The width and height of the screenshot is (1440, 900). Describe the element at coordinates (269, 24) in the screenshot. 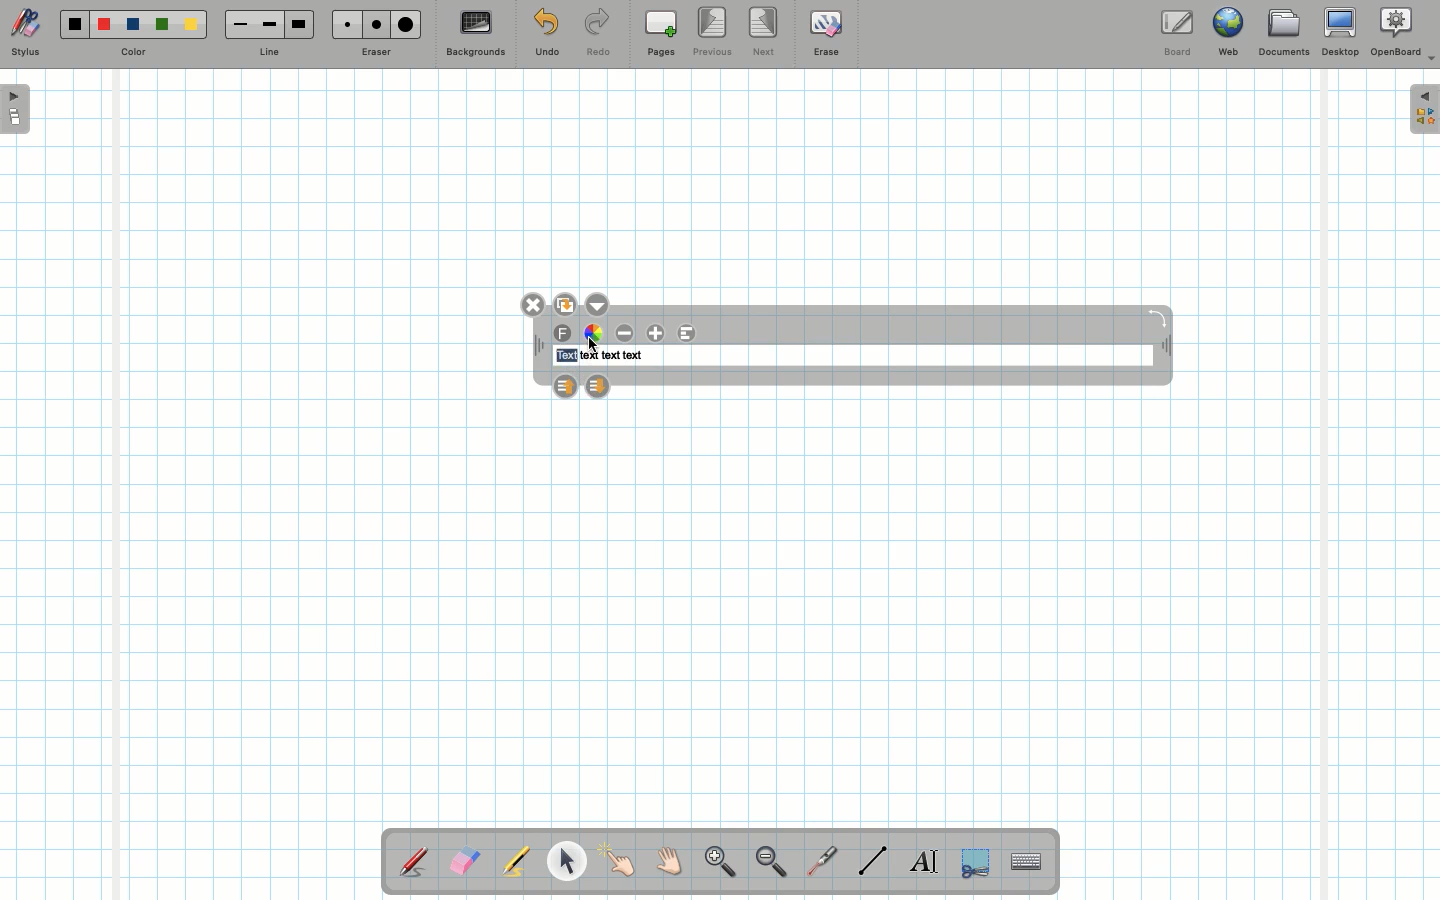

I see `Medium line` at that location.